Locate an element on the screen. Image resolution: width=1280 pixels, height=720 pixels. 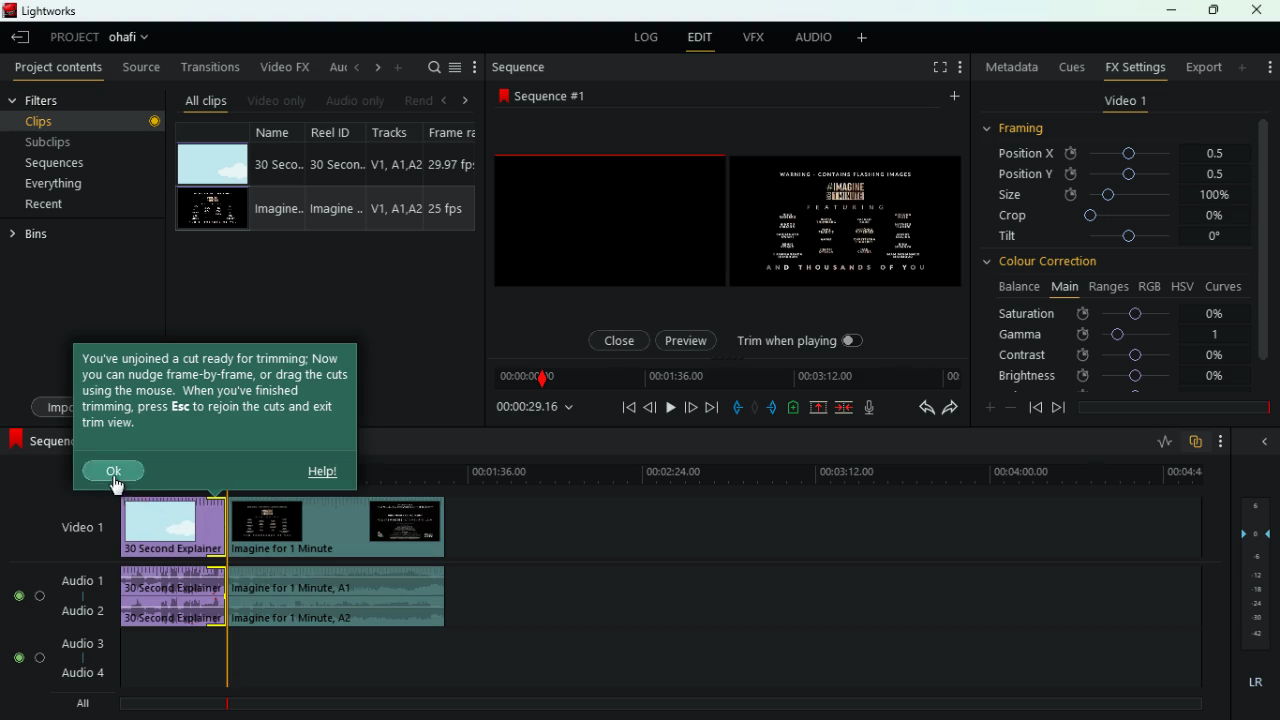
forward is located at coordinates (950, 409).